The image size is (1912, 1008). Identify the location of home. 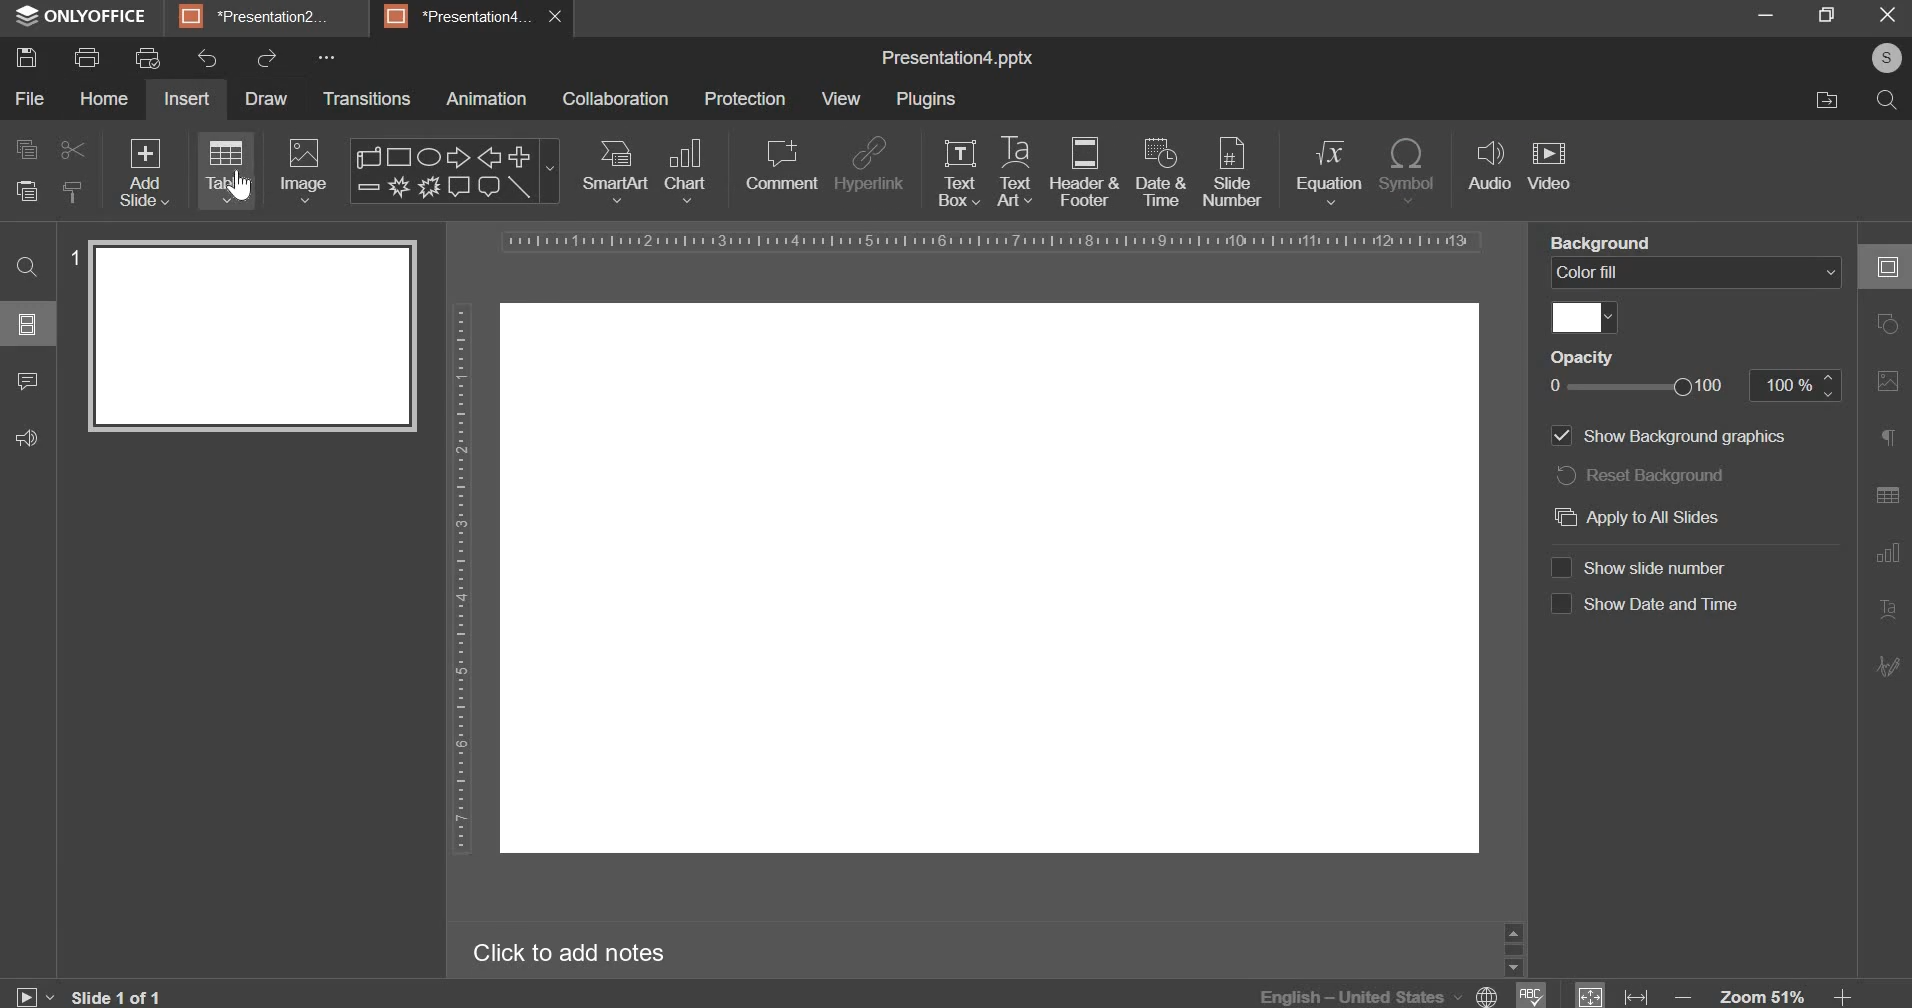
(105, 98).